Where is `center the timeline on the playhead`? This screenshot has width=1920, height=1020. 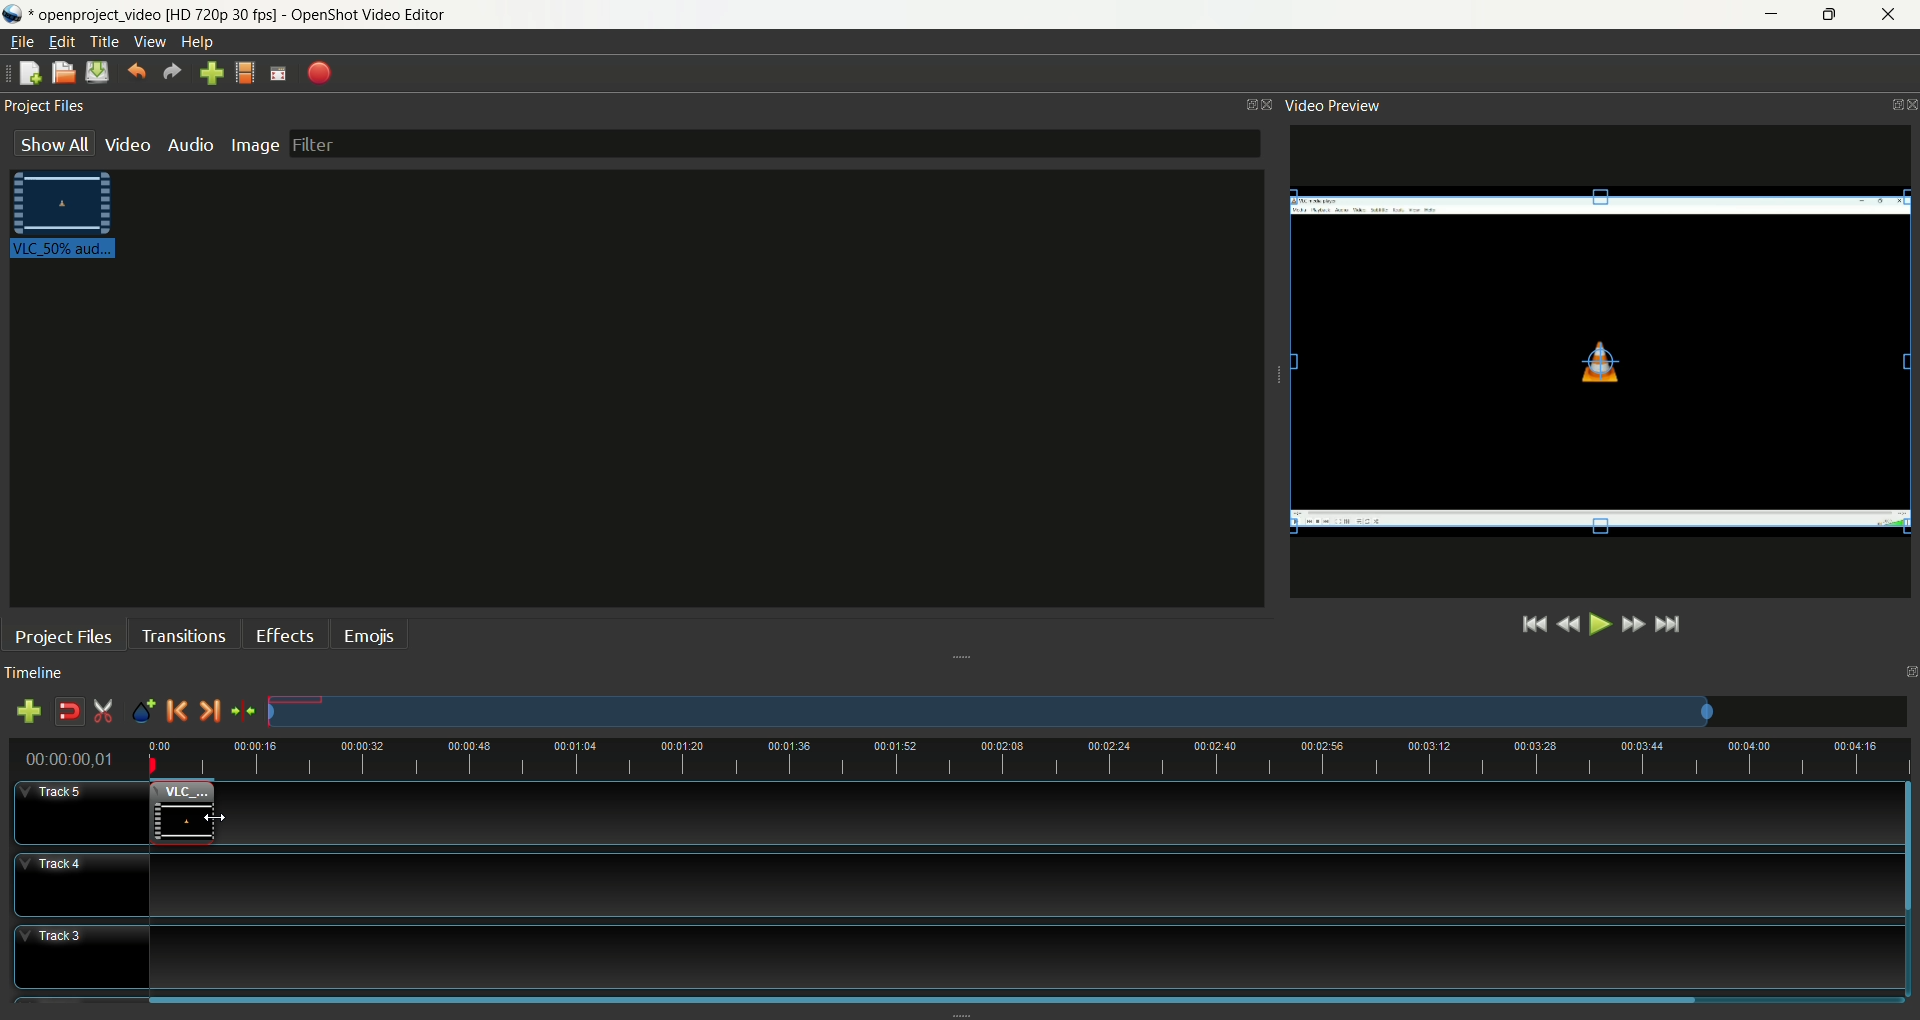 center the timeline on the playhead is located at coordinates (244, 713).